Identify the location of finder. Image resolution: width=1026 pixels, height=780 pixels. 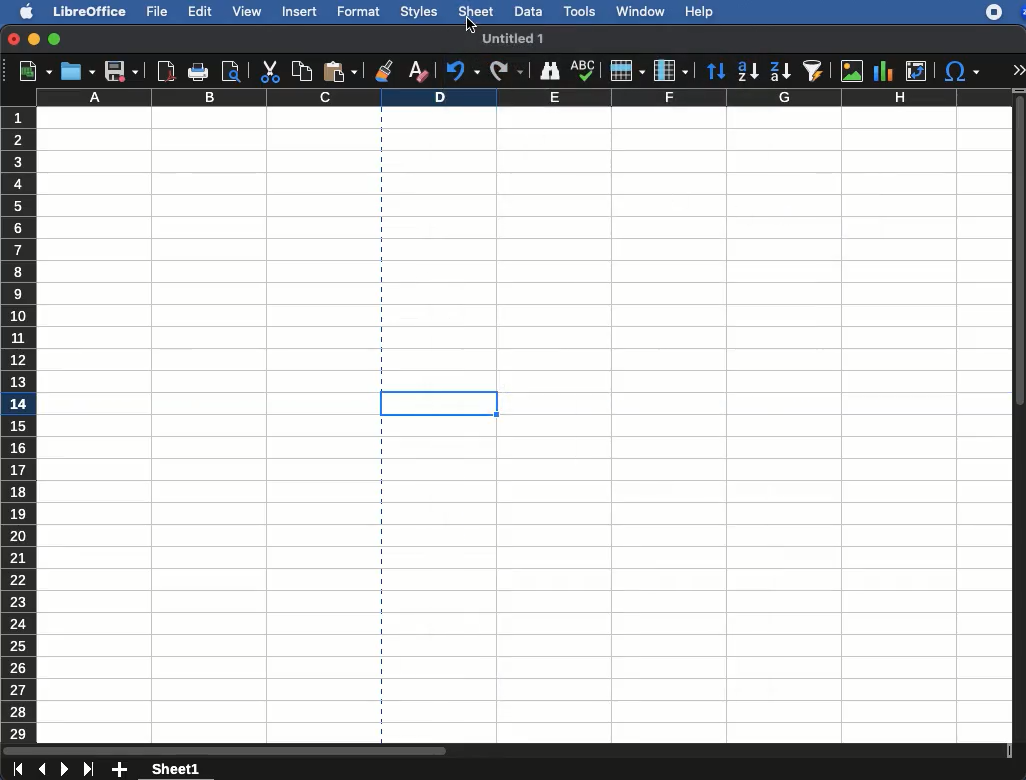
(551, 71).